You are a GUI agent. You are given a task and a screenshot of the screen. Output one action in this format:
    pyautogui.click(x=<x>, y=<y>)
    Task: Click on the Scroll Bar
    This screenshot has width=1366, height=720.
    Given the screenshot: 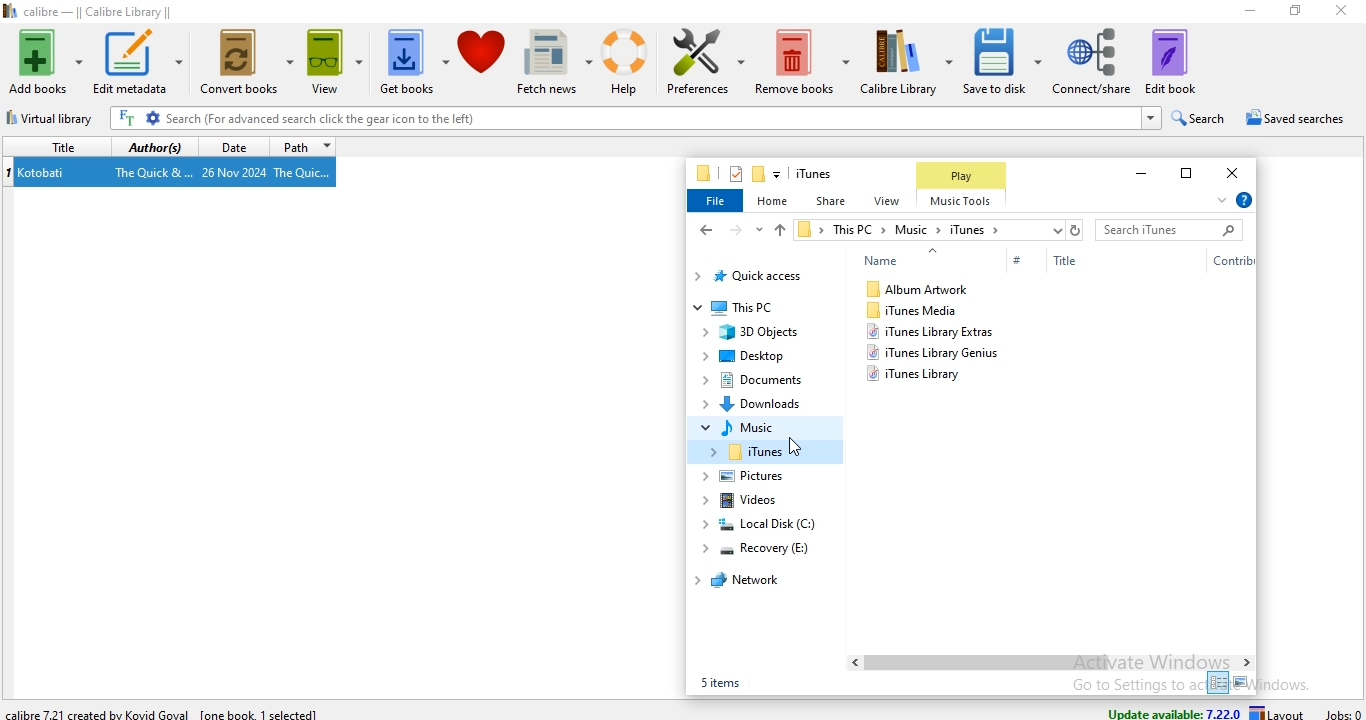 What is the action you would take?
    pyautogui.click(x=1057, y=661)
    